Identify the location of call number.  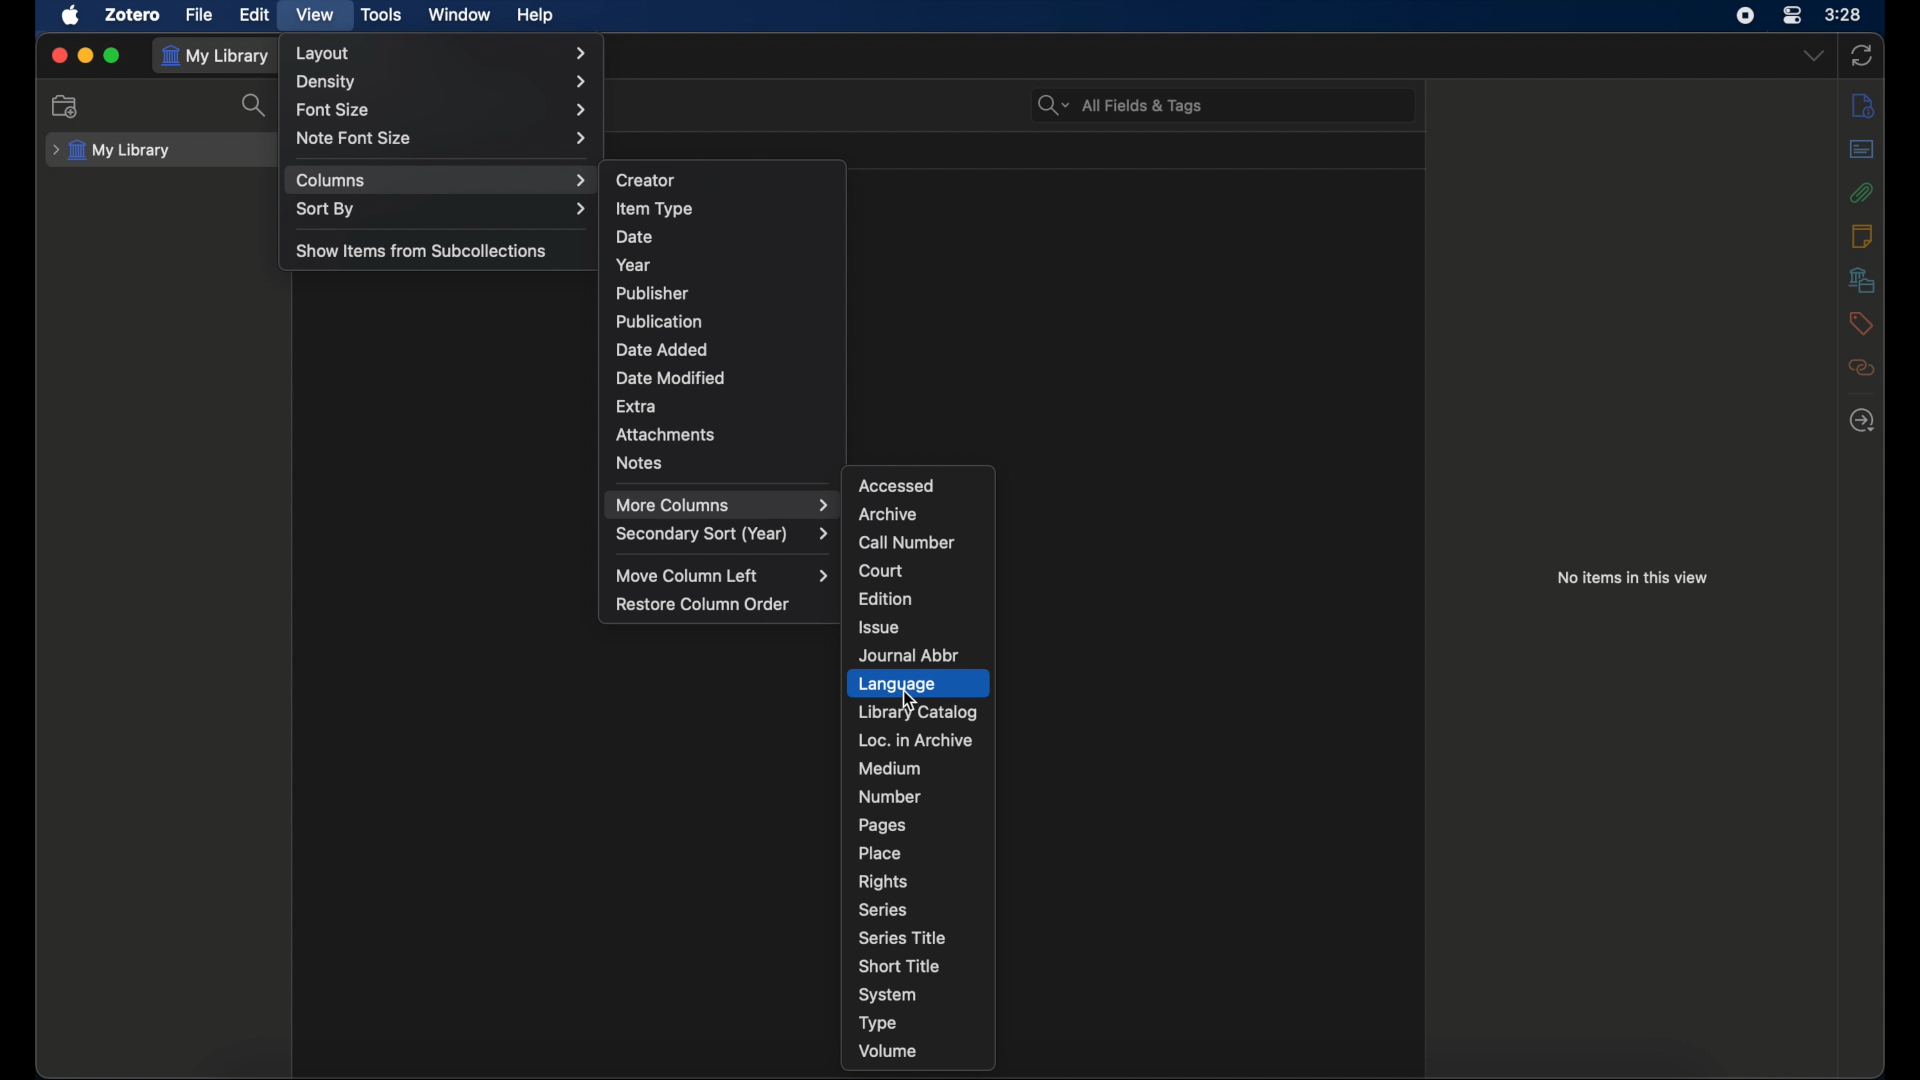
(907, 543).